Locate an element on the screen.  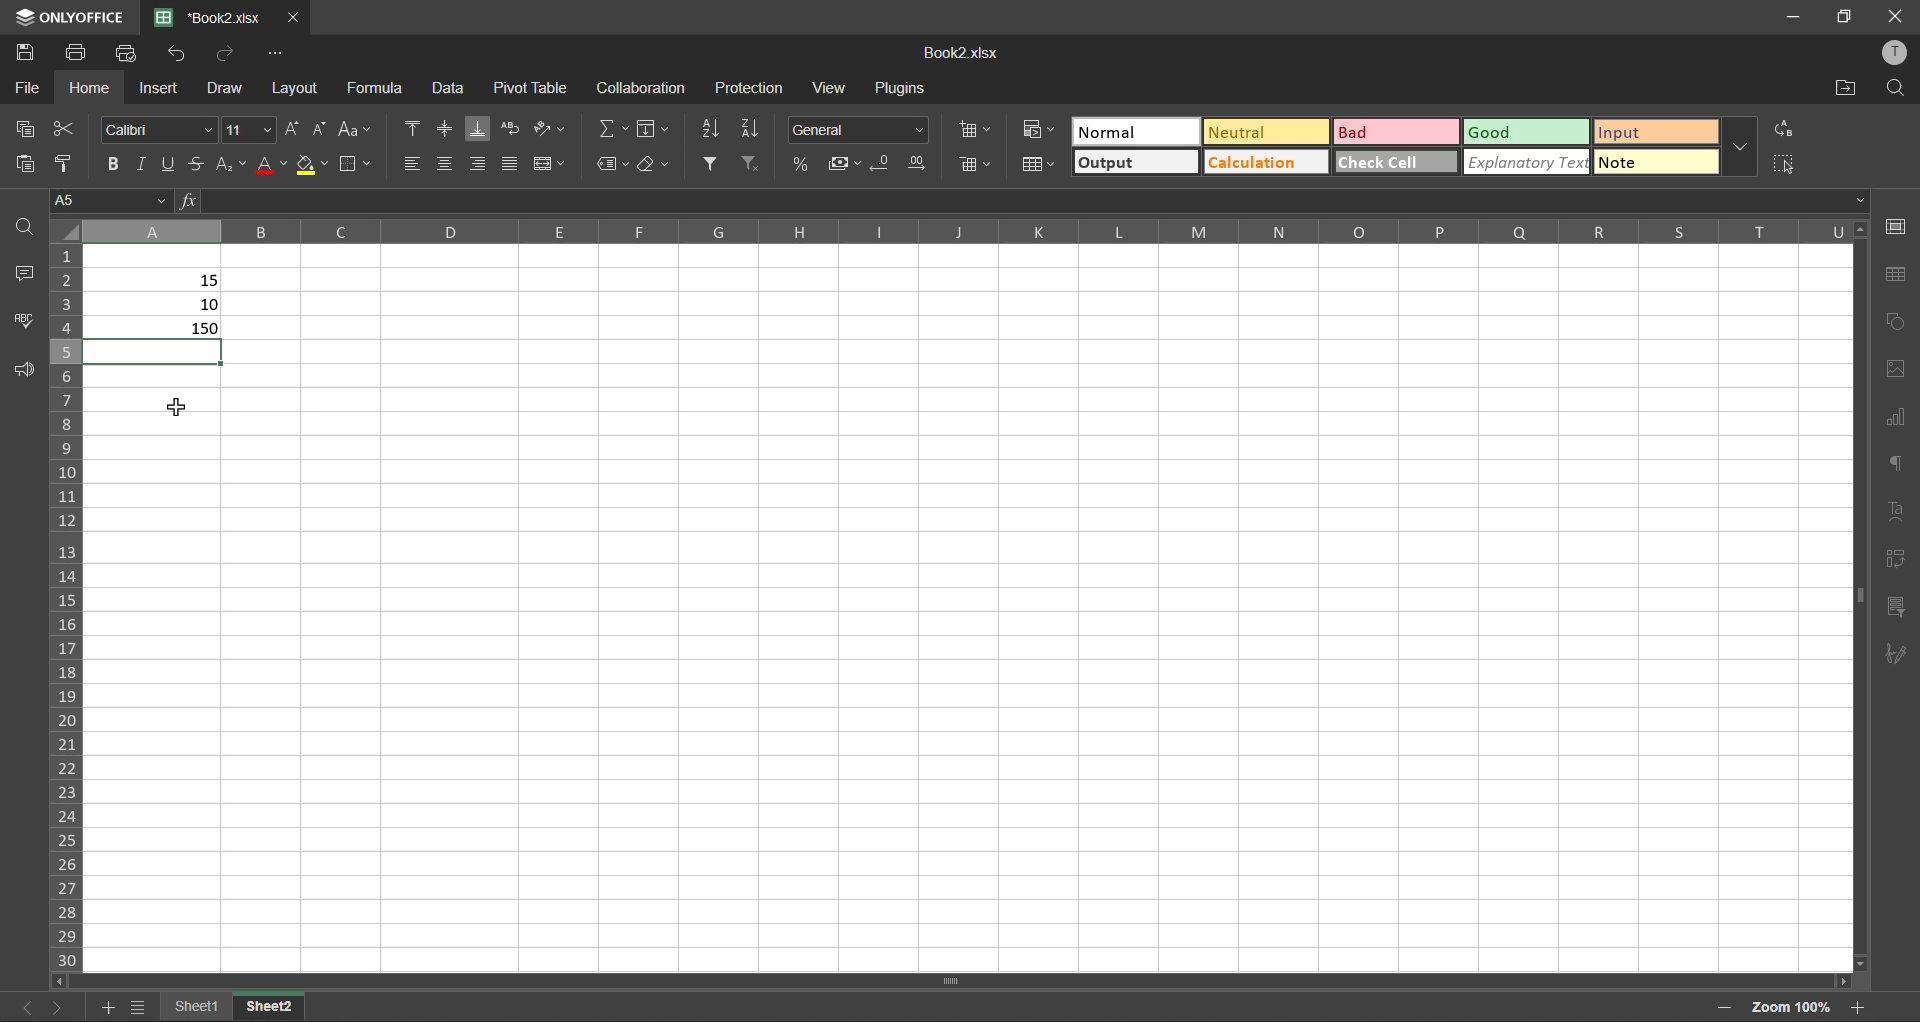
accounting is located at coordinates (844, 163).